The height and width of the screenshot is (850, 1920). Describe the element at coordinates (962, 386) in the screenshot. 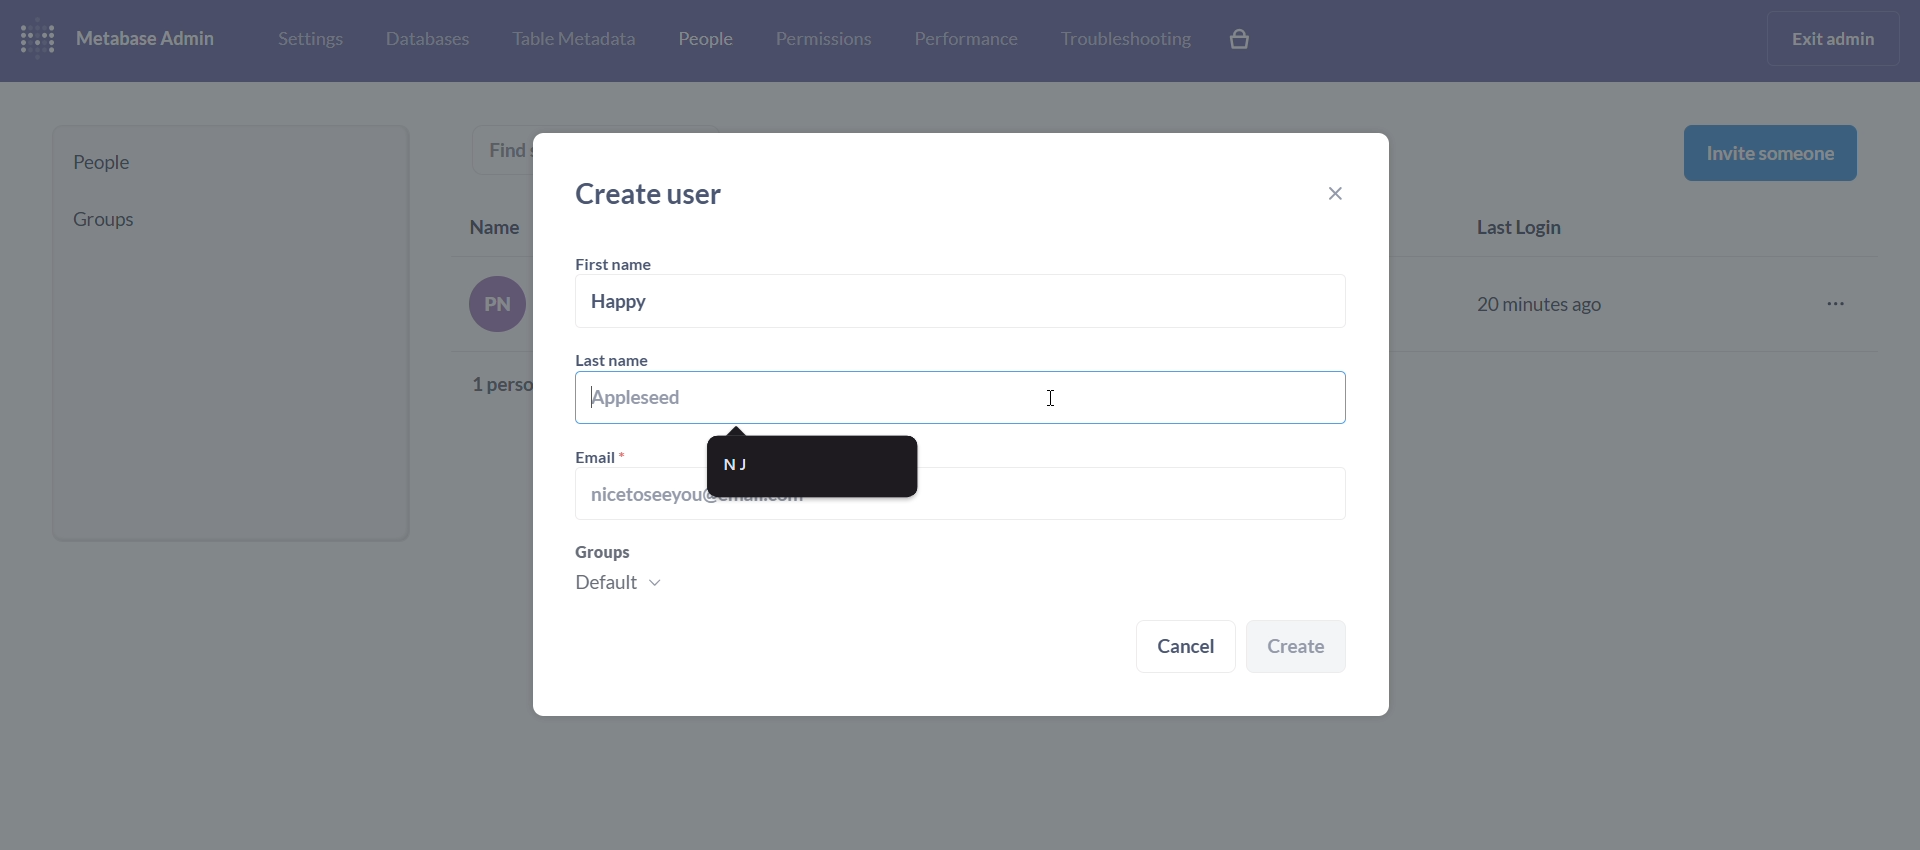

I see `last name` at that location.